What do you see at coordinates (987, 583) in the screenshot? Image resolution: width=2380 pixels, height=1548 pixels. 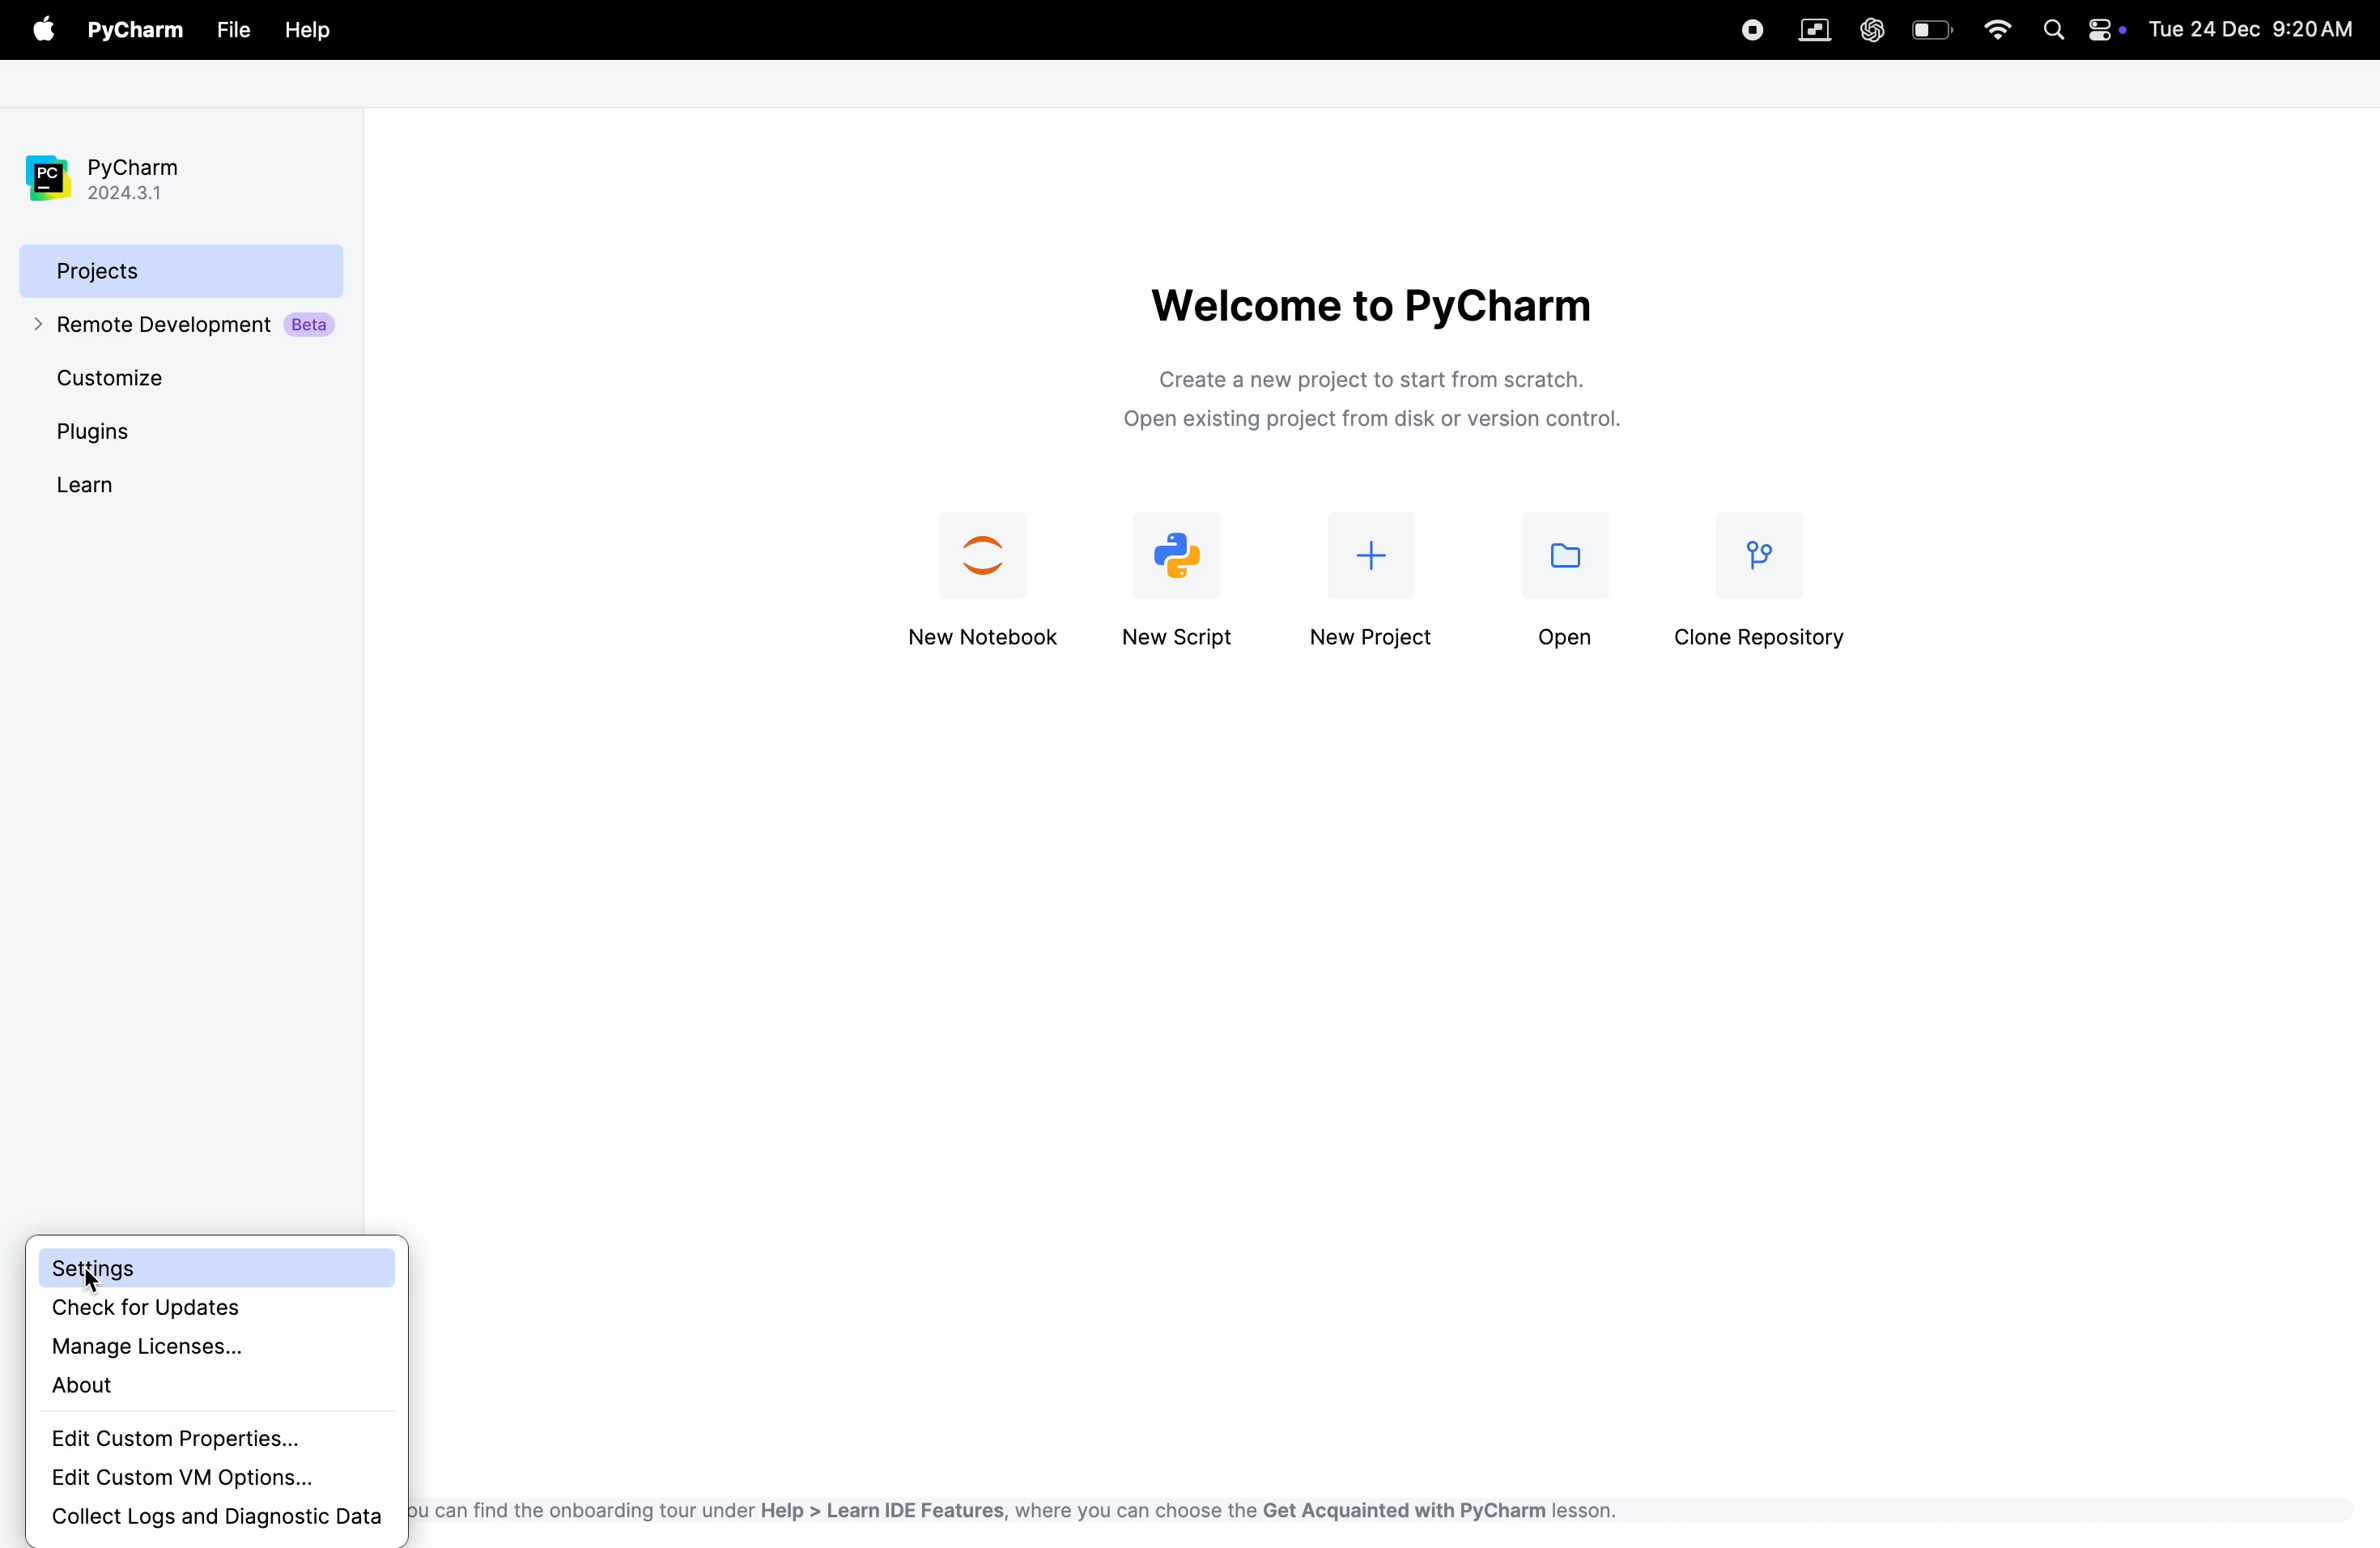 I see `jupyter ` at bounding box center [987, 583].